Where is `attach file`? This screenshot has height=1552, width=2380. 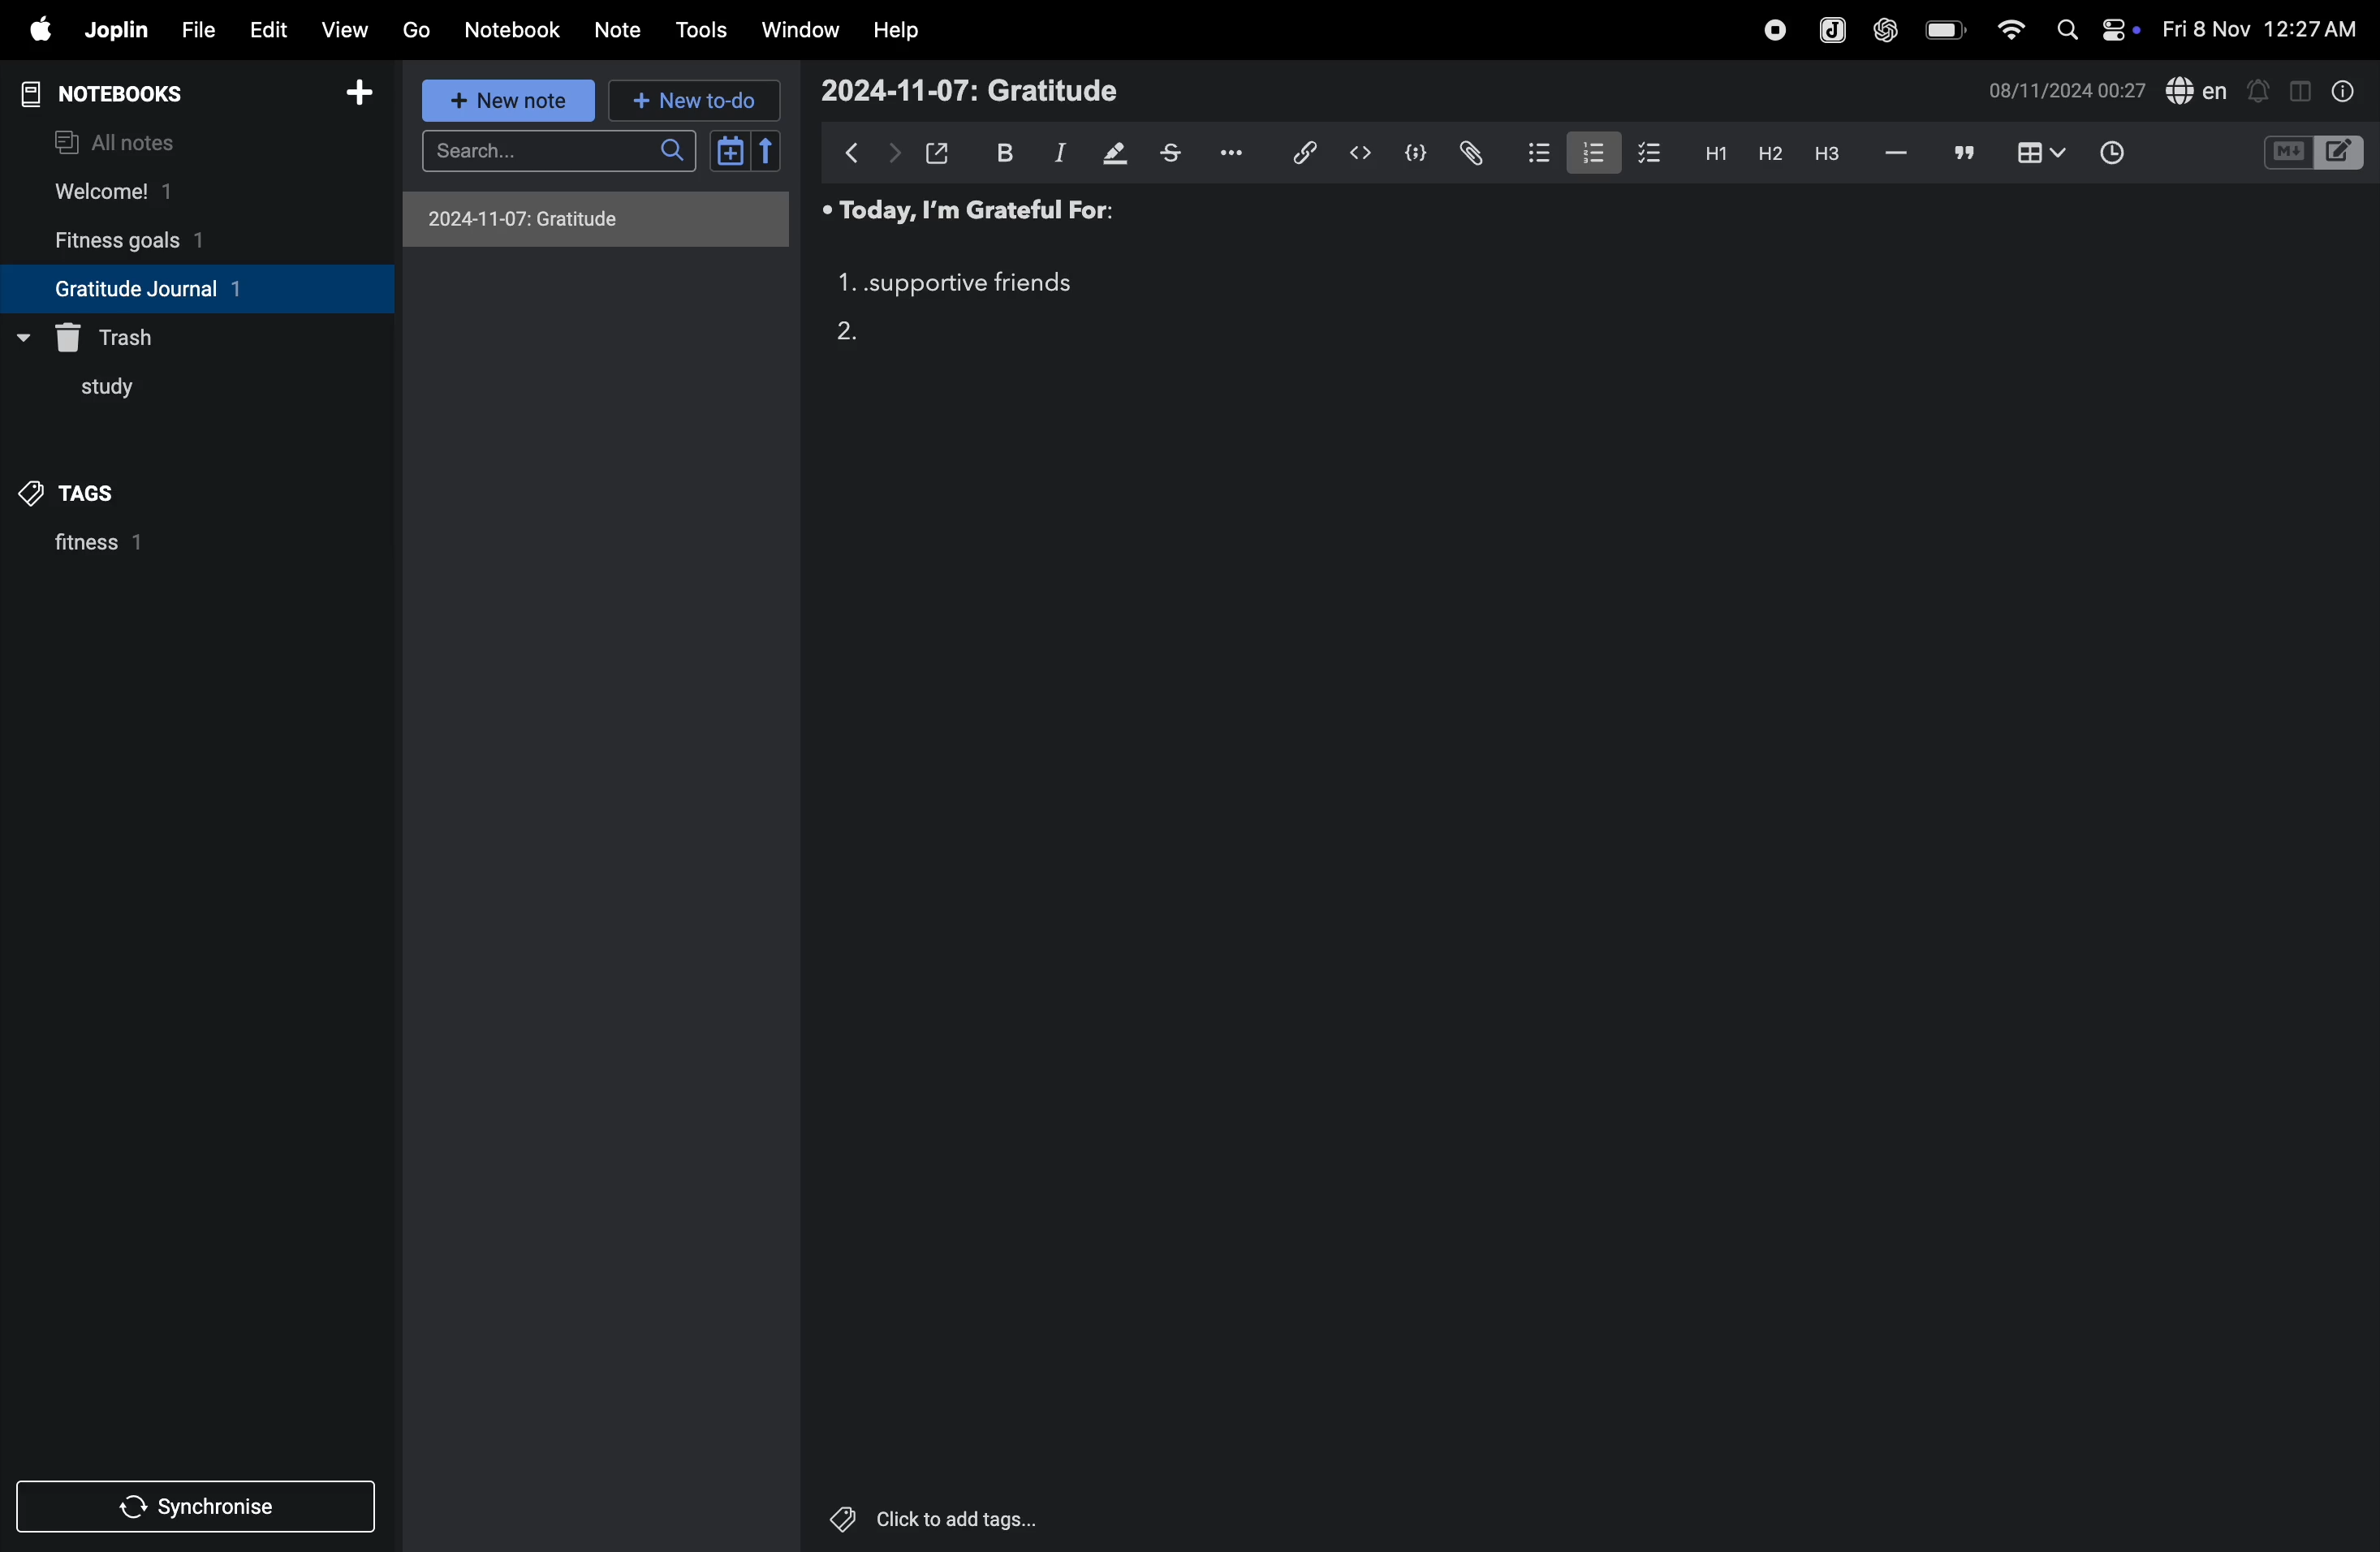 attach file is located at coordinates (1469, 152).